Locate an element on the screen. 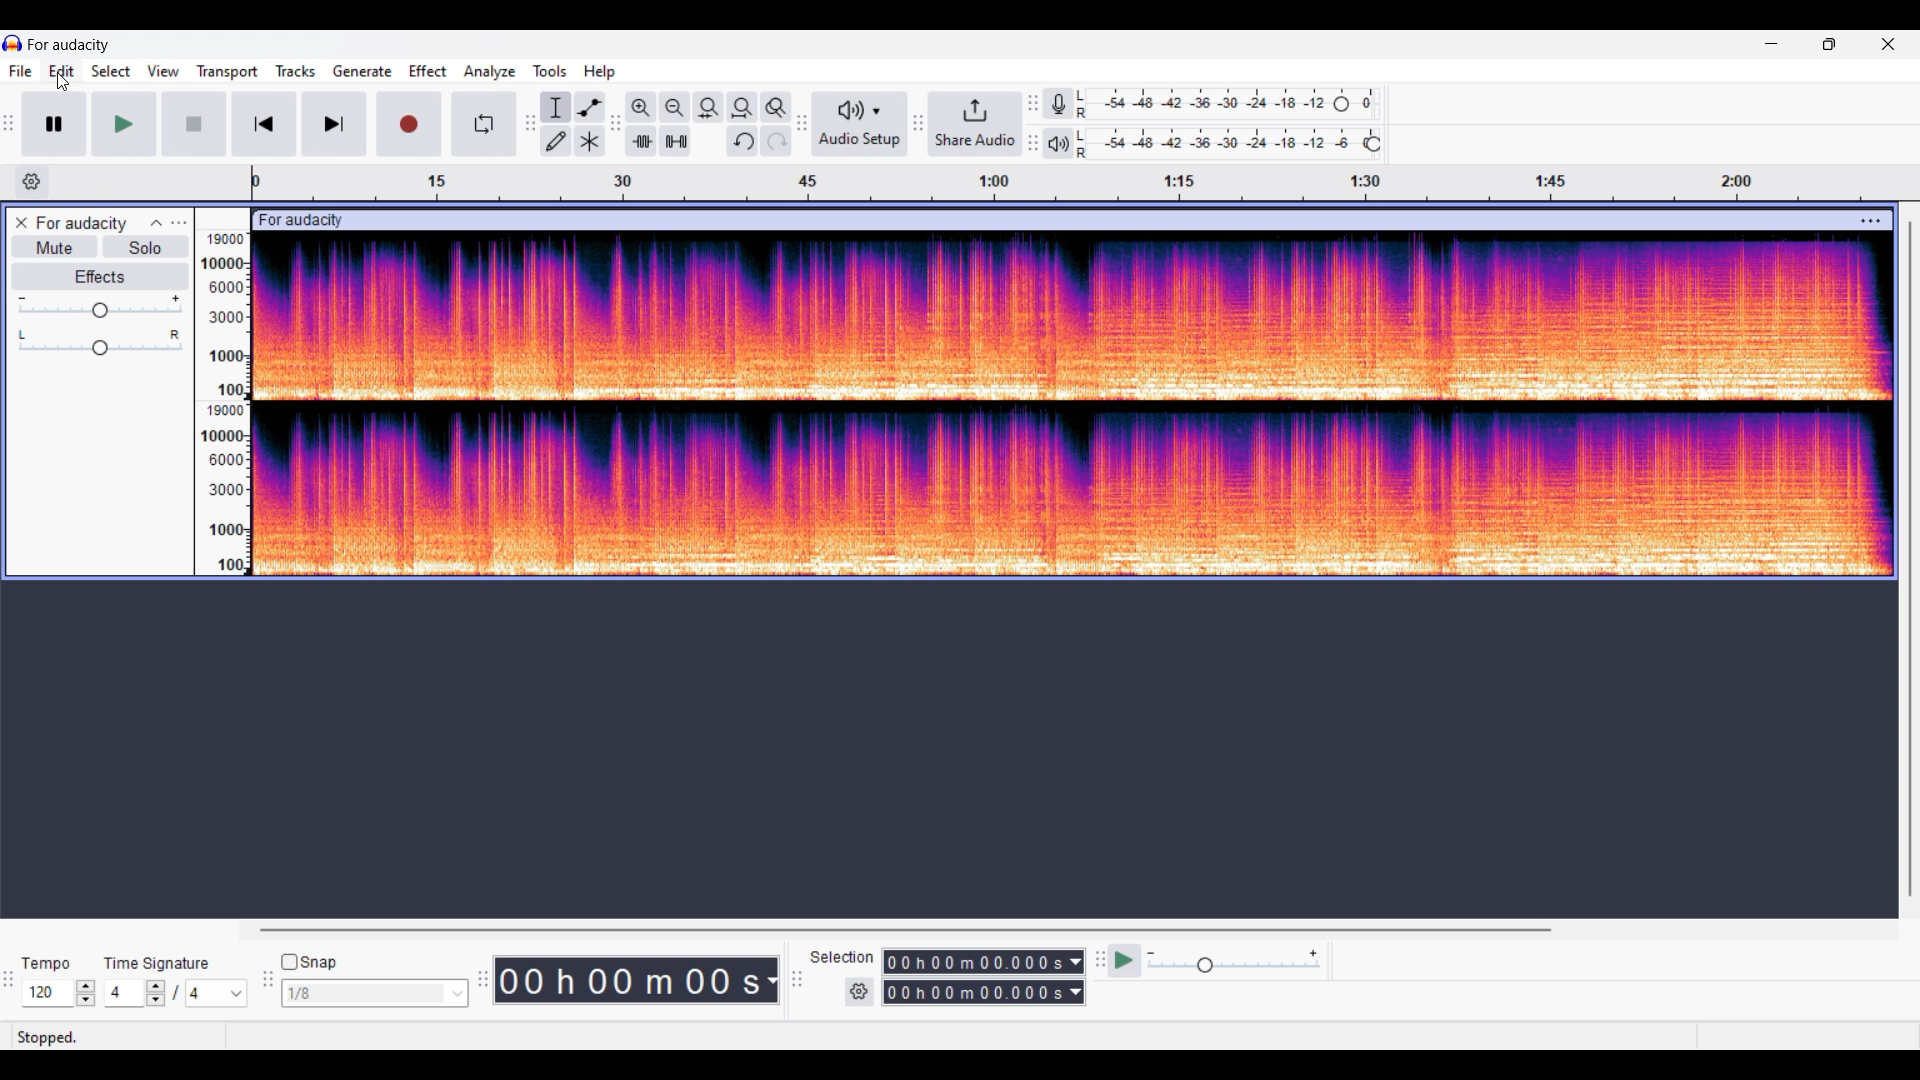  Close interface is located at coordinates (1889, 44).